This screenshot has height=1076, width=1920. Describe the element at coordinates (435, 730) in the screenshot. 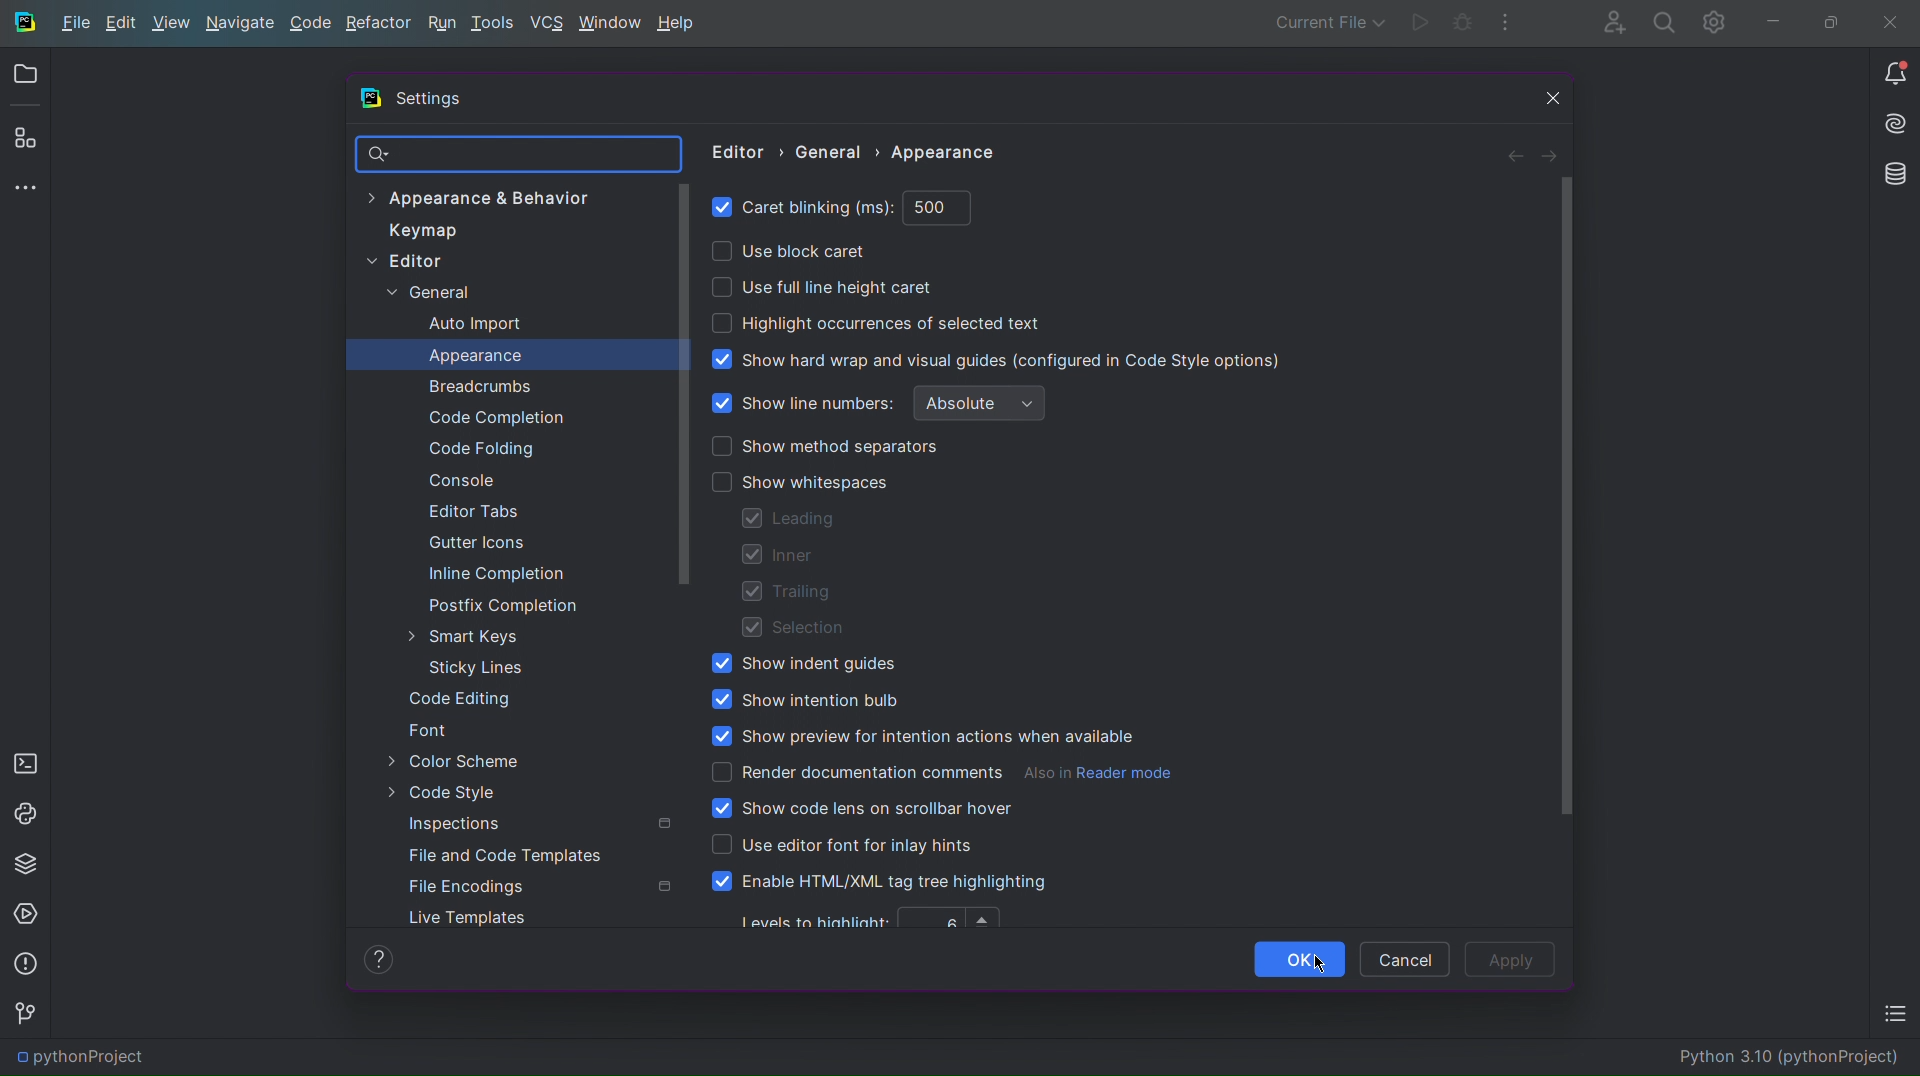

I see `Font` at that location.